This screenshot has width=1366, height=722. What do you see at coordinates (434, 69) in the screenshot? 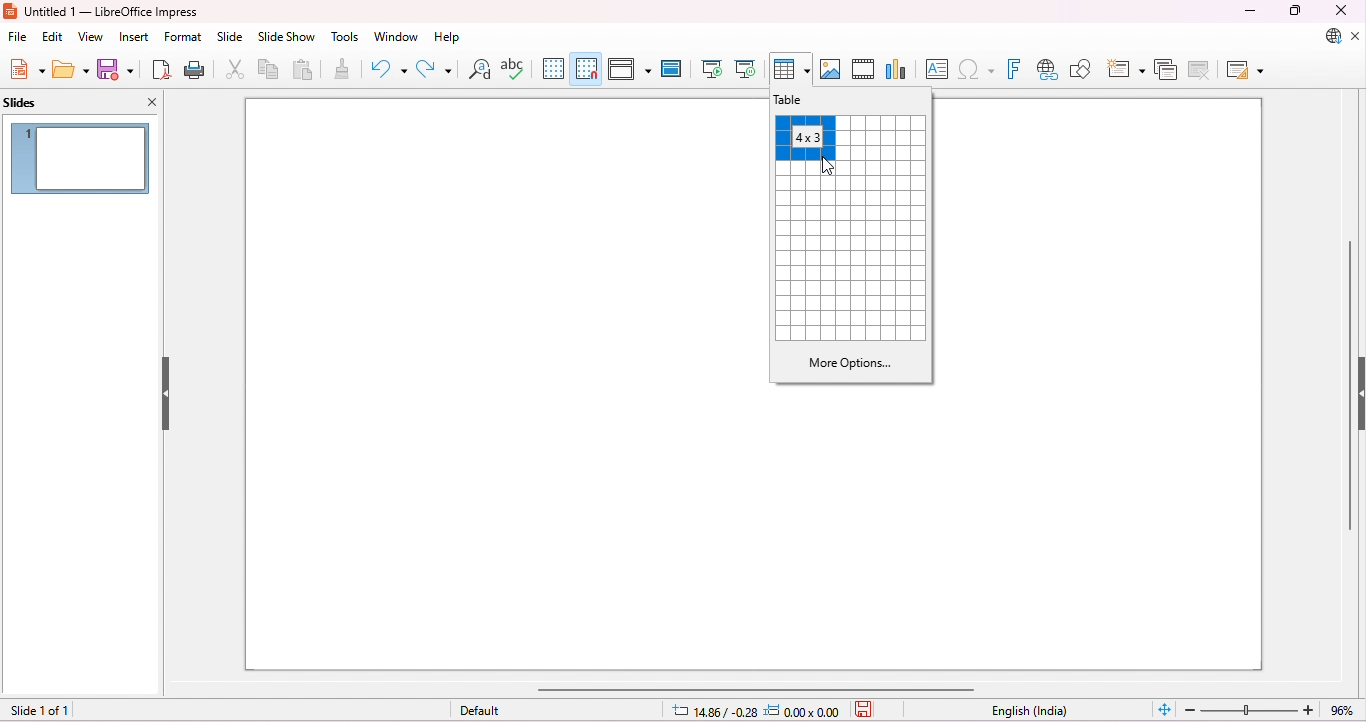
I see `redo` at bounding box center [434, 69].